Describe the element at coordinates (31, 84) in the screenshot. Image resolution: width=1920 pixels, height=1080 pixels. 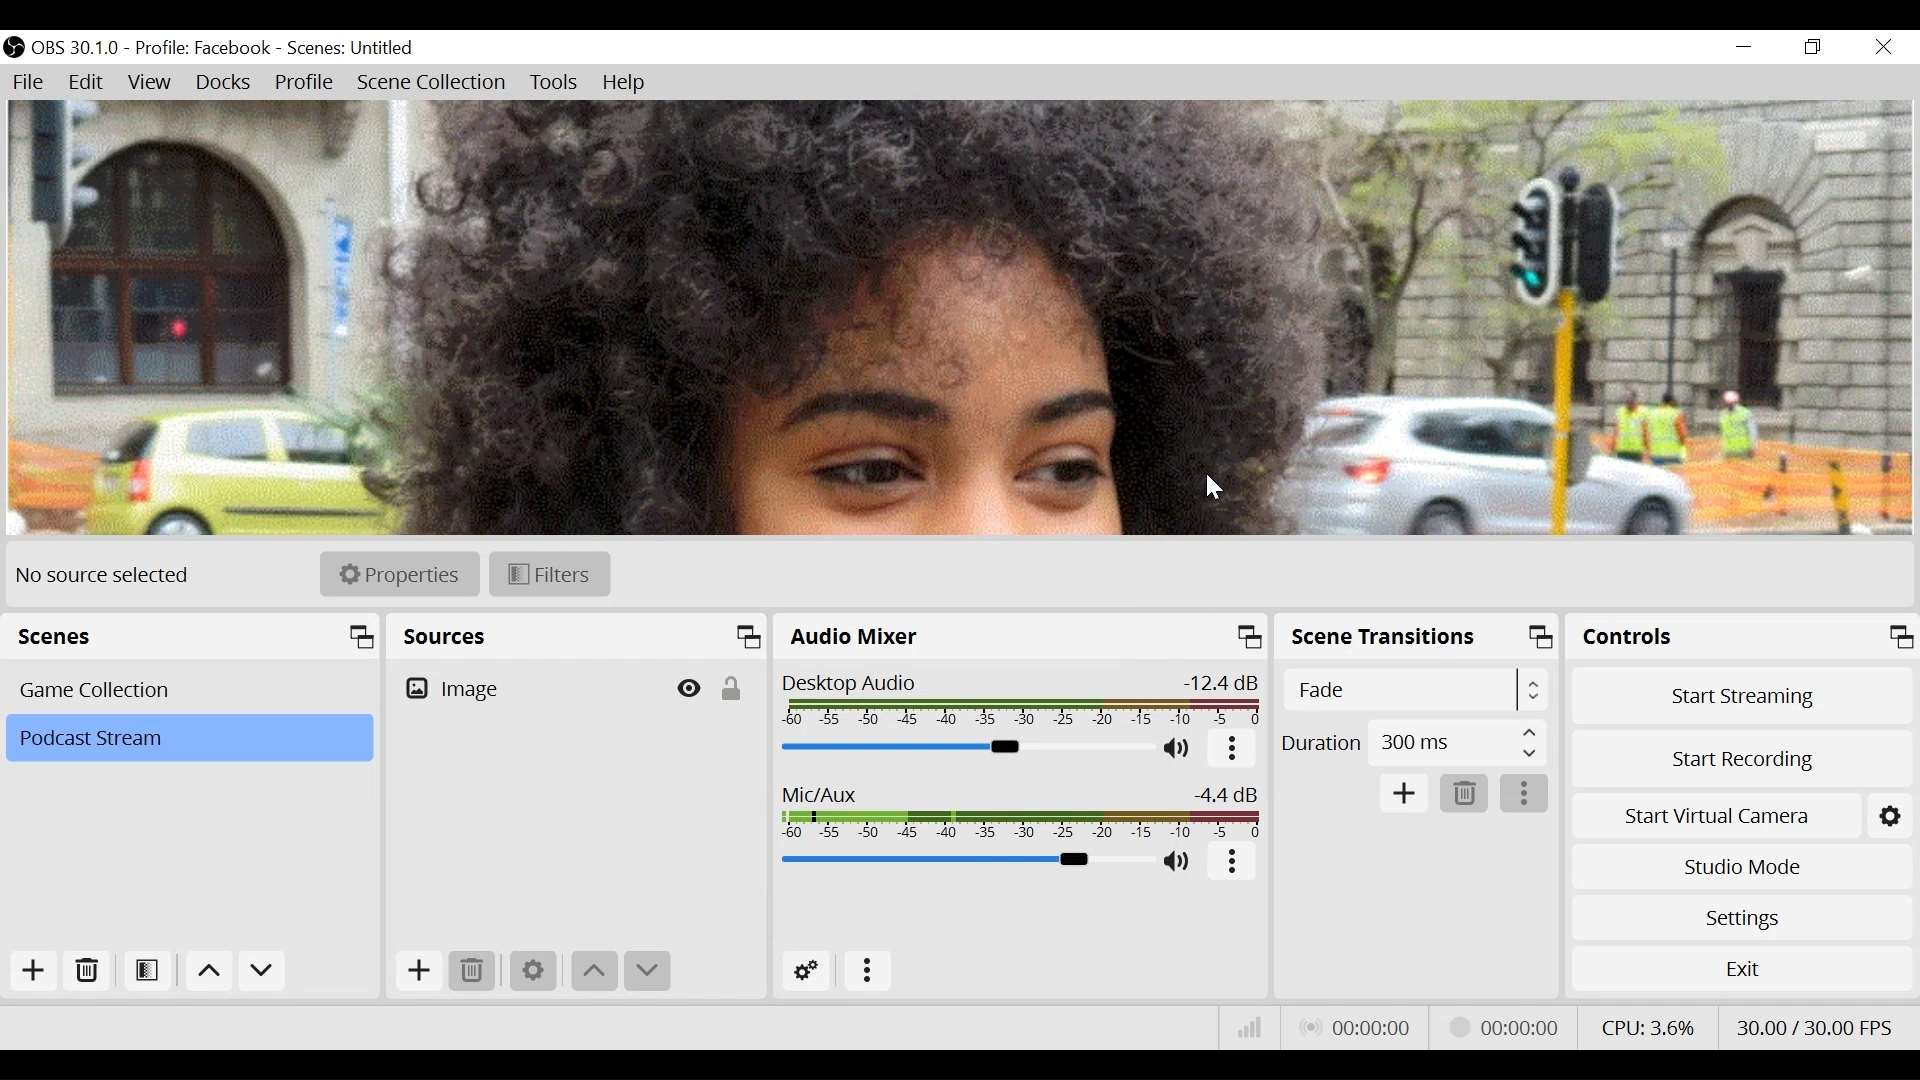
I see `File` at that location.